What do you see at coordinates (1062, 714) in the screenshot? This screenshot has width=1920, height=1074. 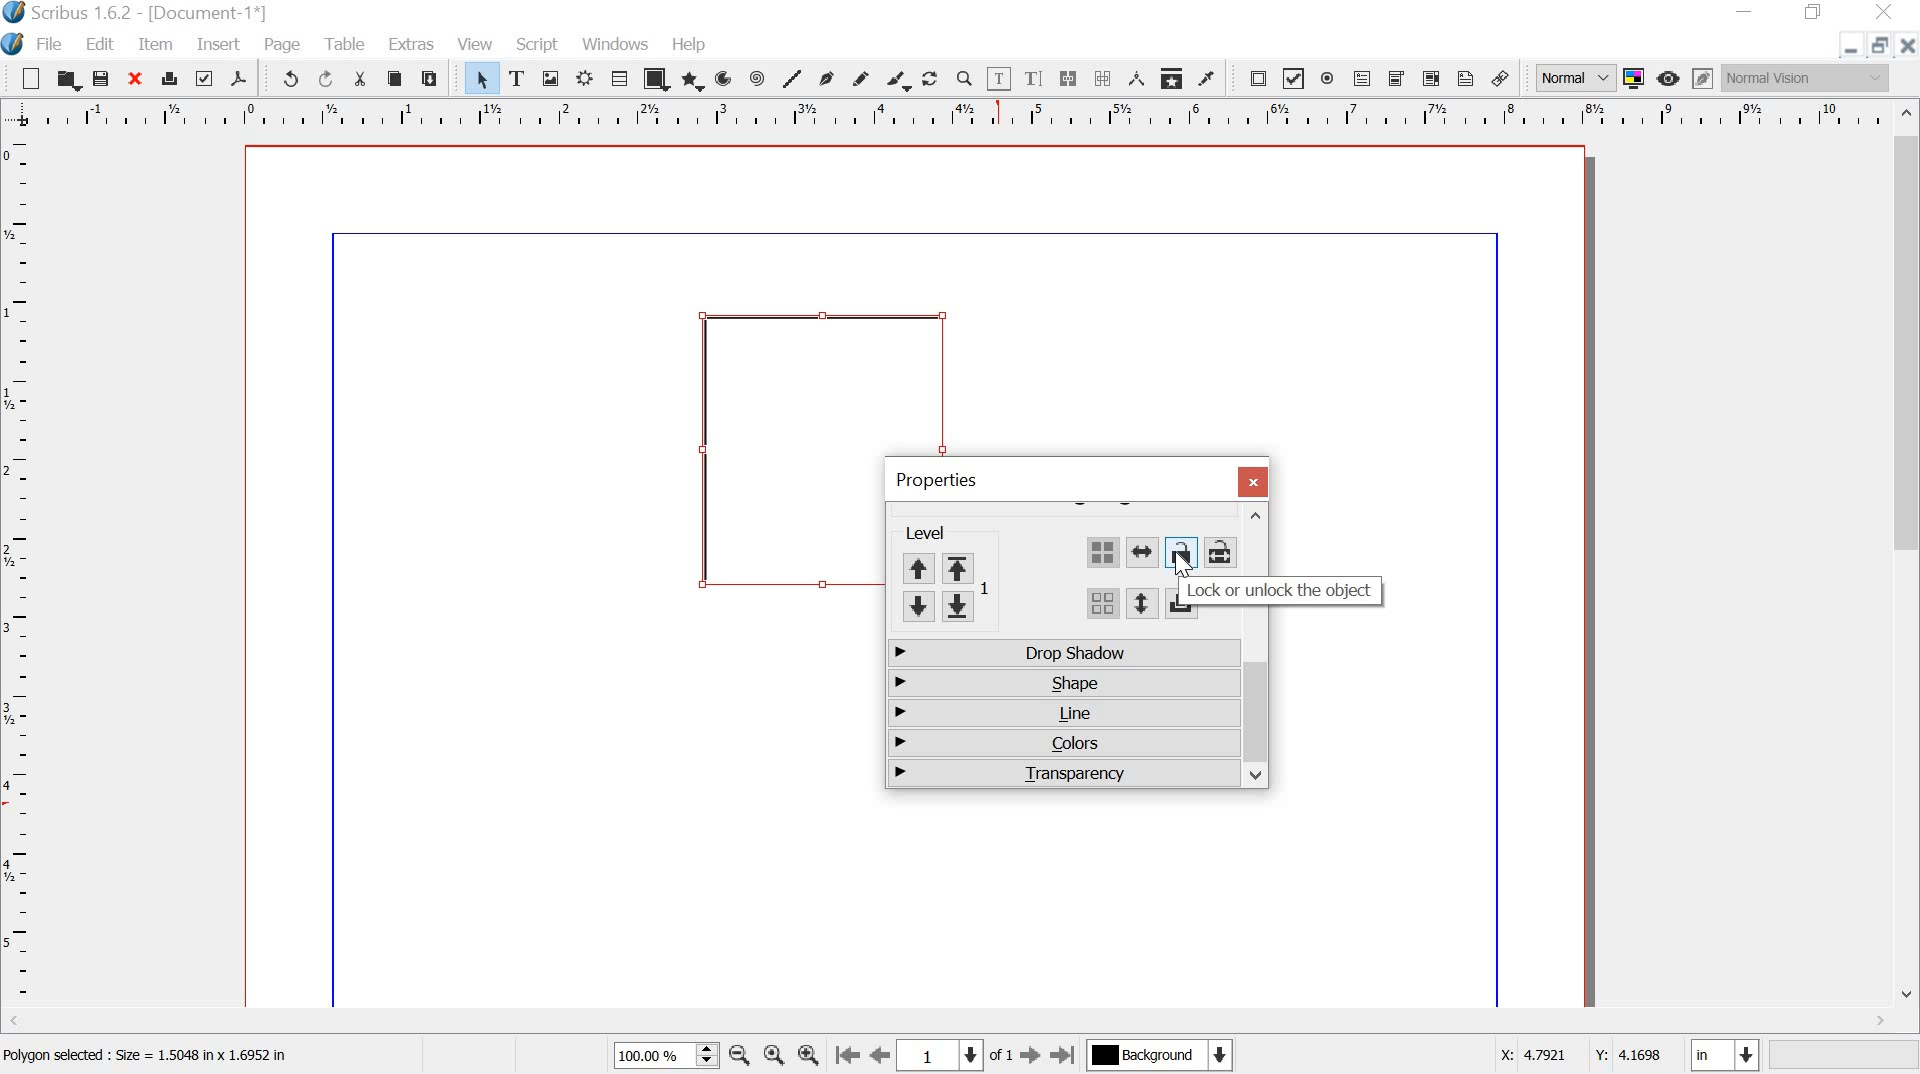 I see `line` at bounding box center [1062, 714].